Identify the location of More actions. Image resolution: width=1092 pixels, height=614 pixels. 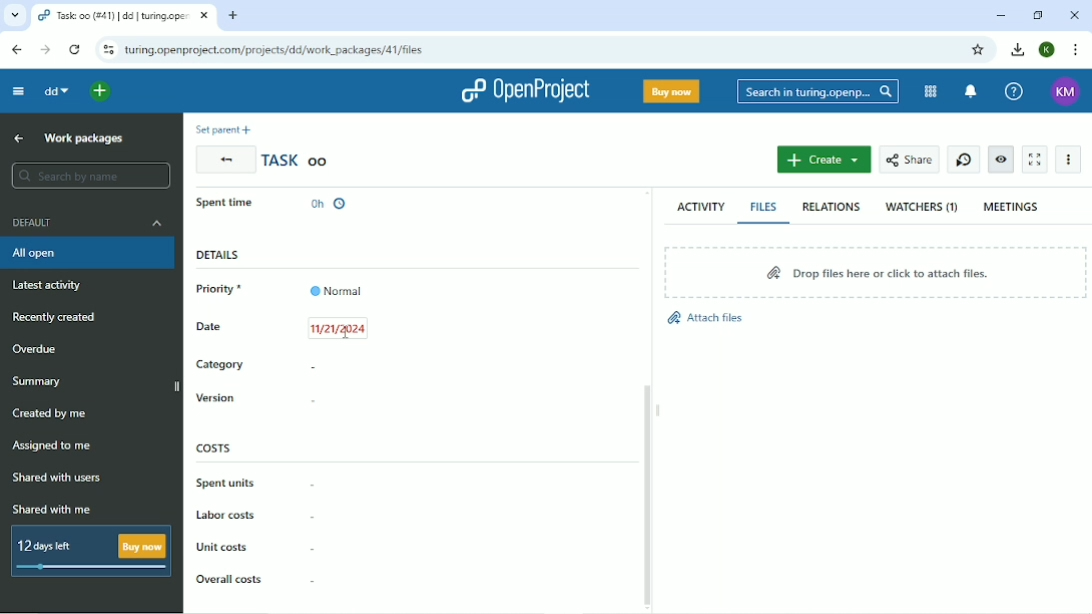
(1067, 159).